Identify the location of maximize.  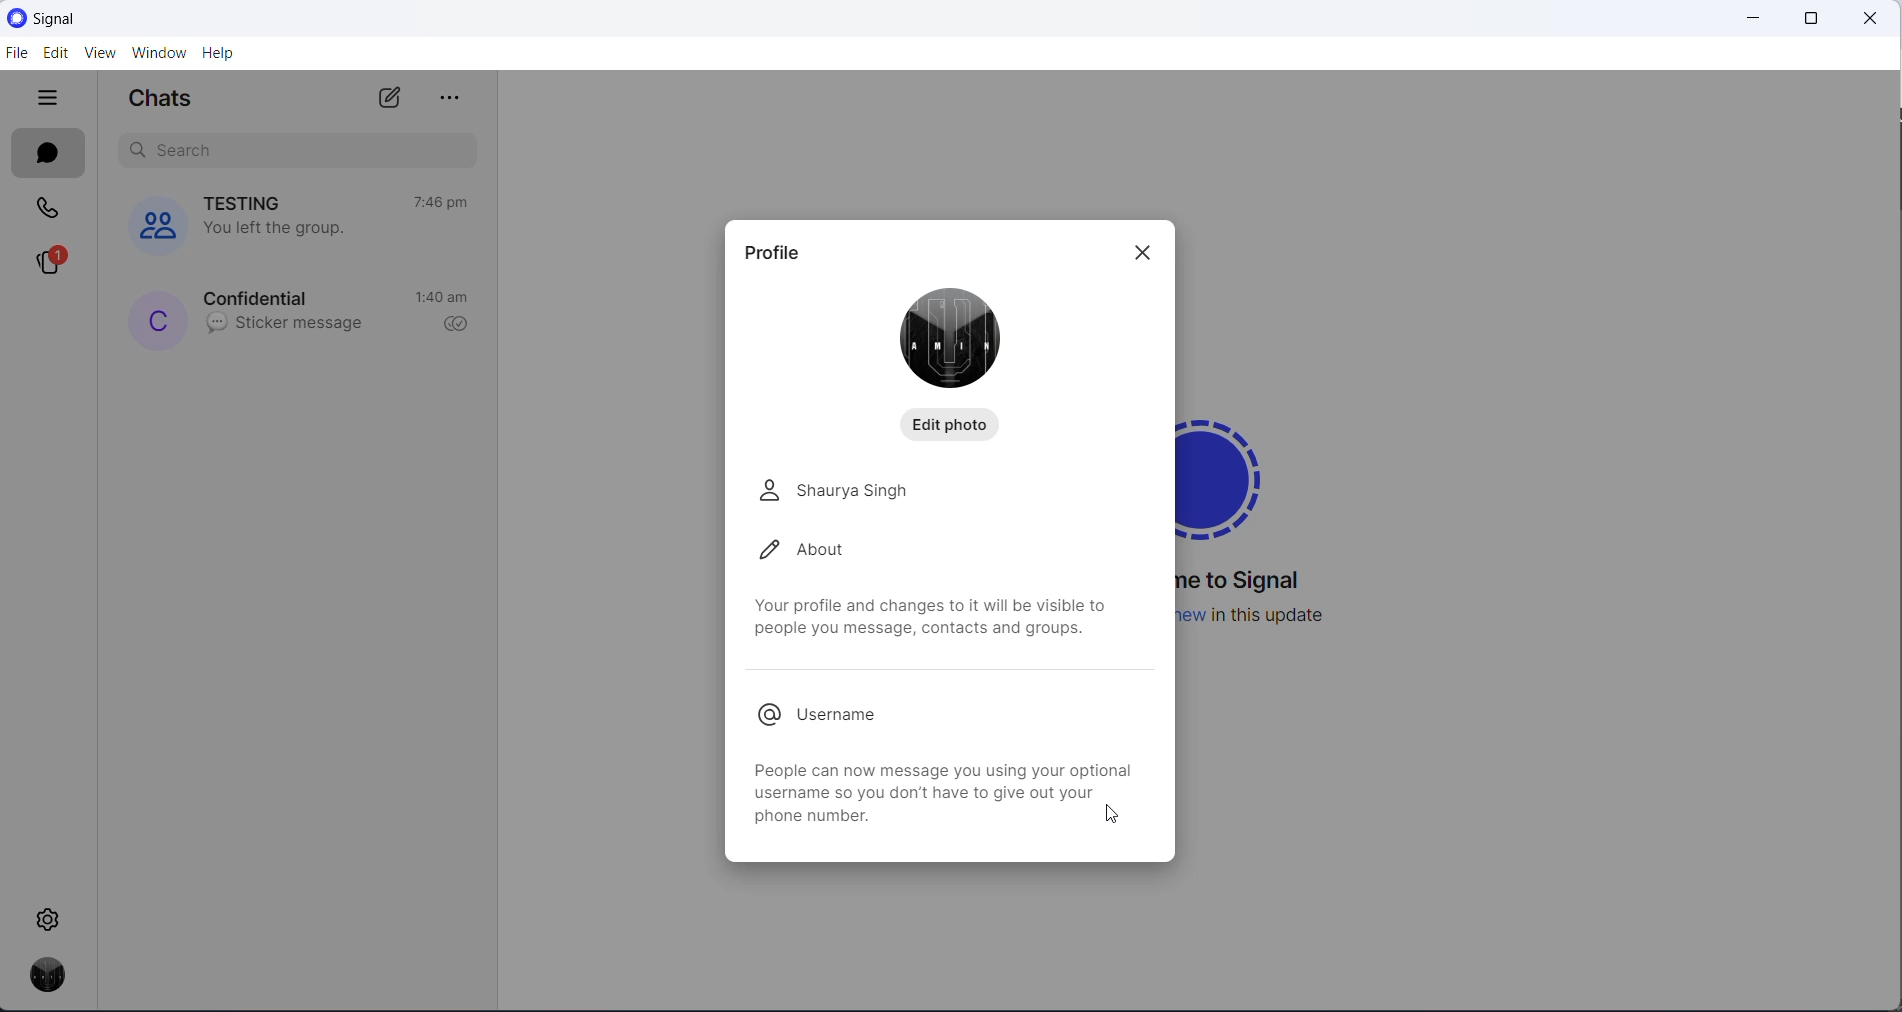
(1806, 19).